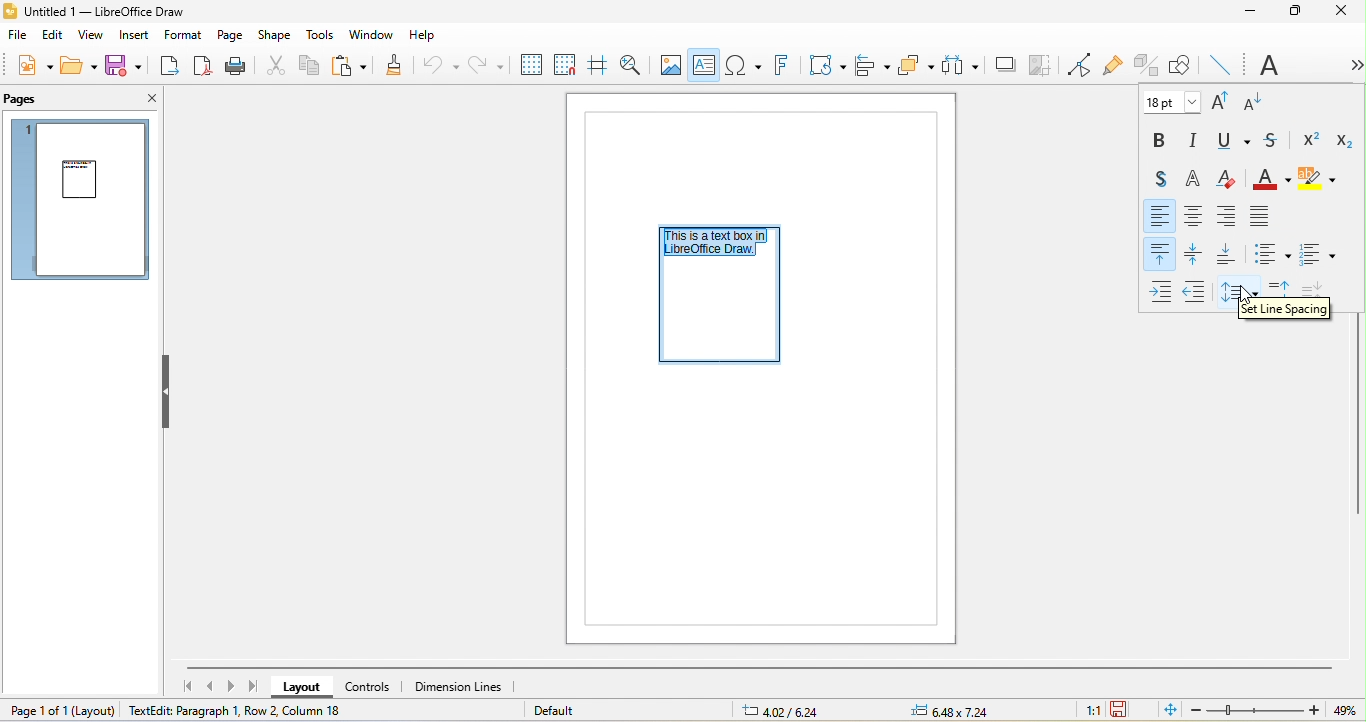  I want to click on fit to the current window, so click(1167, 711).